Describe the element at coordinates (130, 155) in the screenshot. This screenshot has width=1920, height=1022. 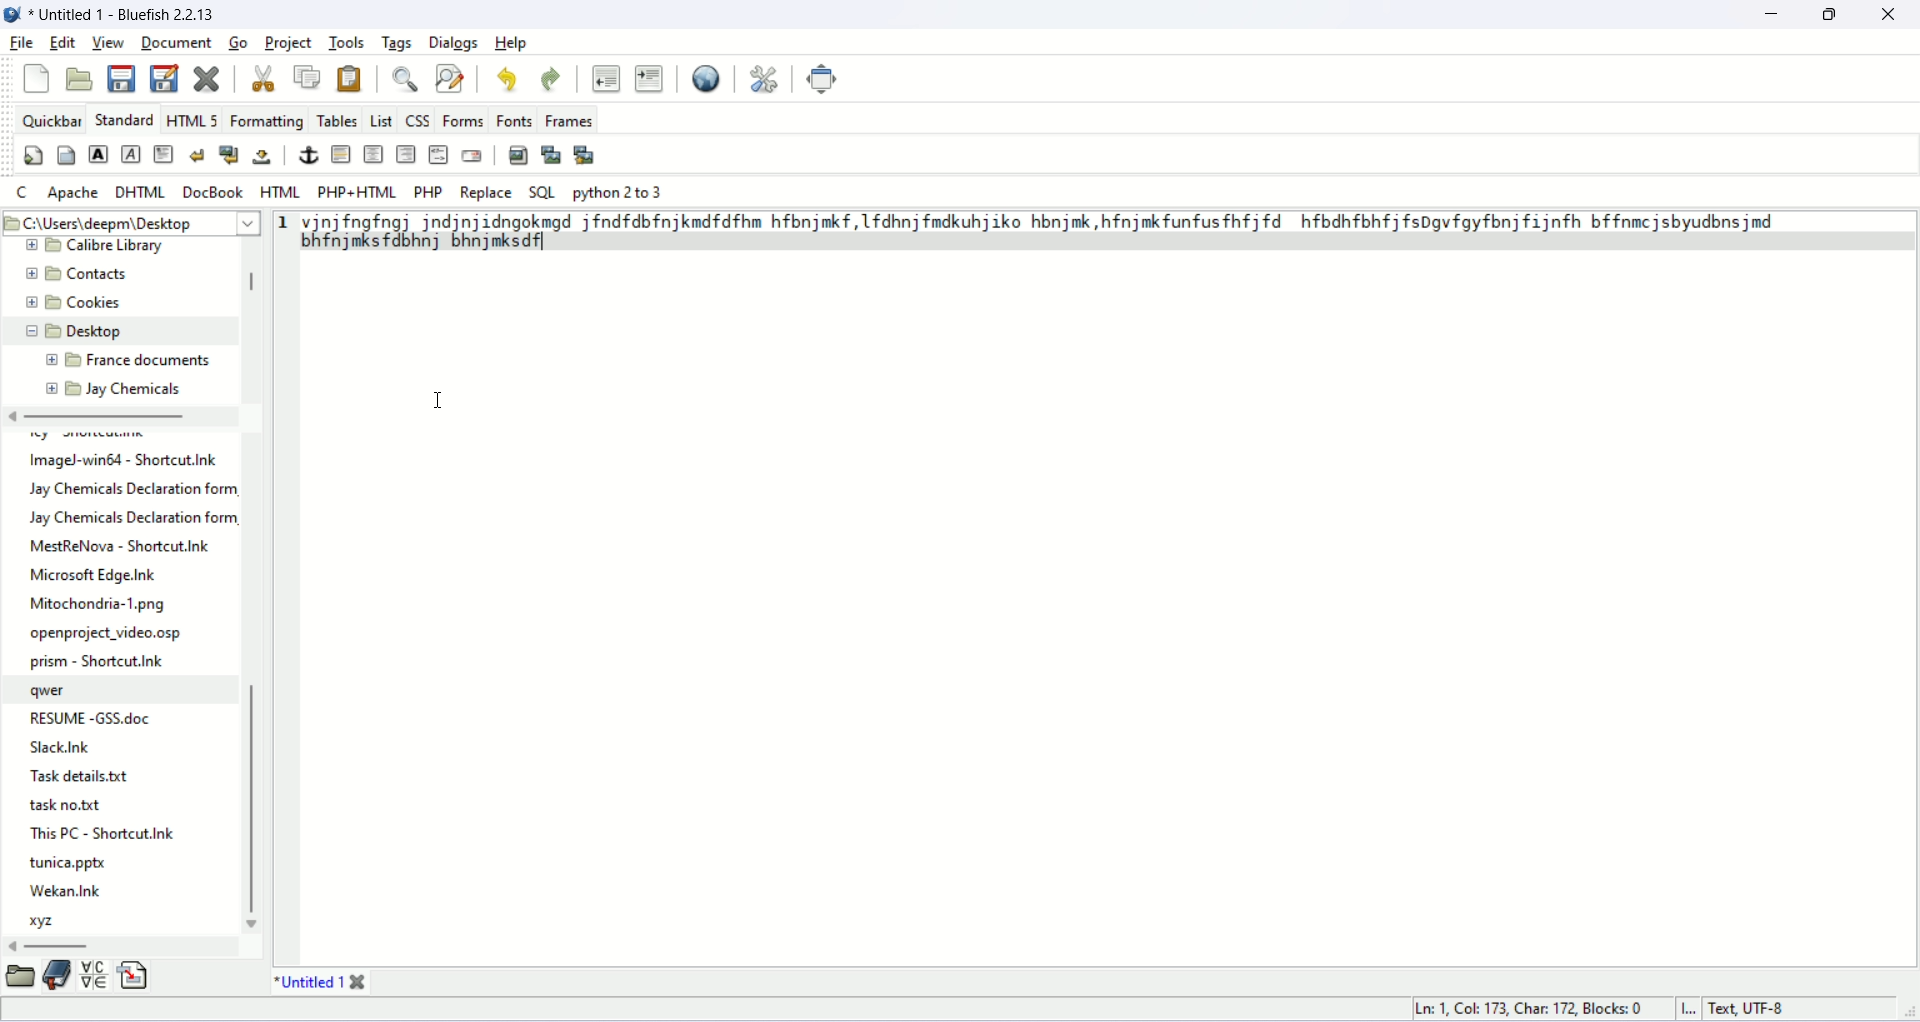
I see `emphasis` at that location.